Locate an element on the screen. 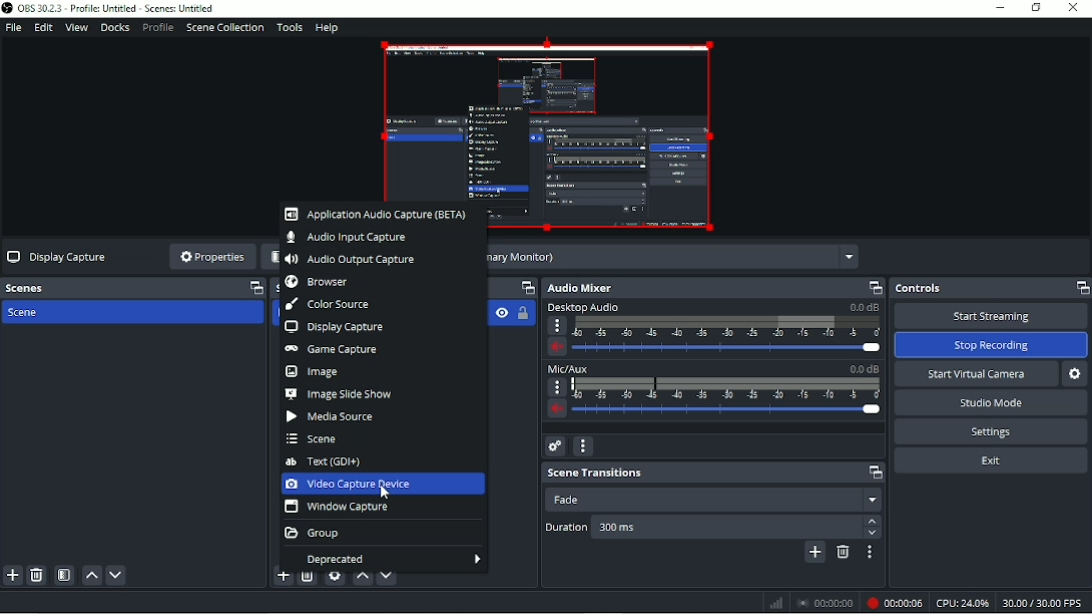 This screenshot has height=614, width=1092. Open scene filters is located at coordinates (64, 576).